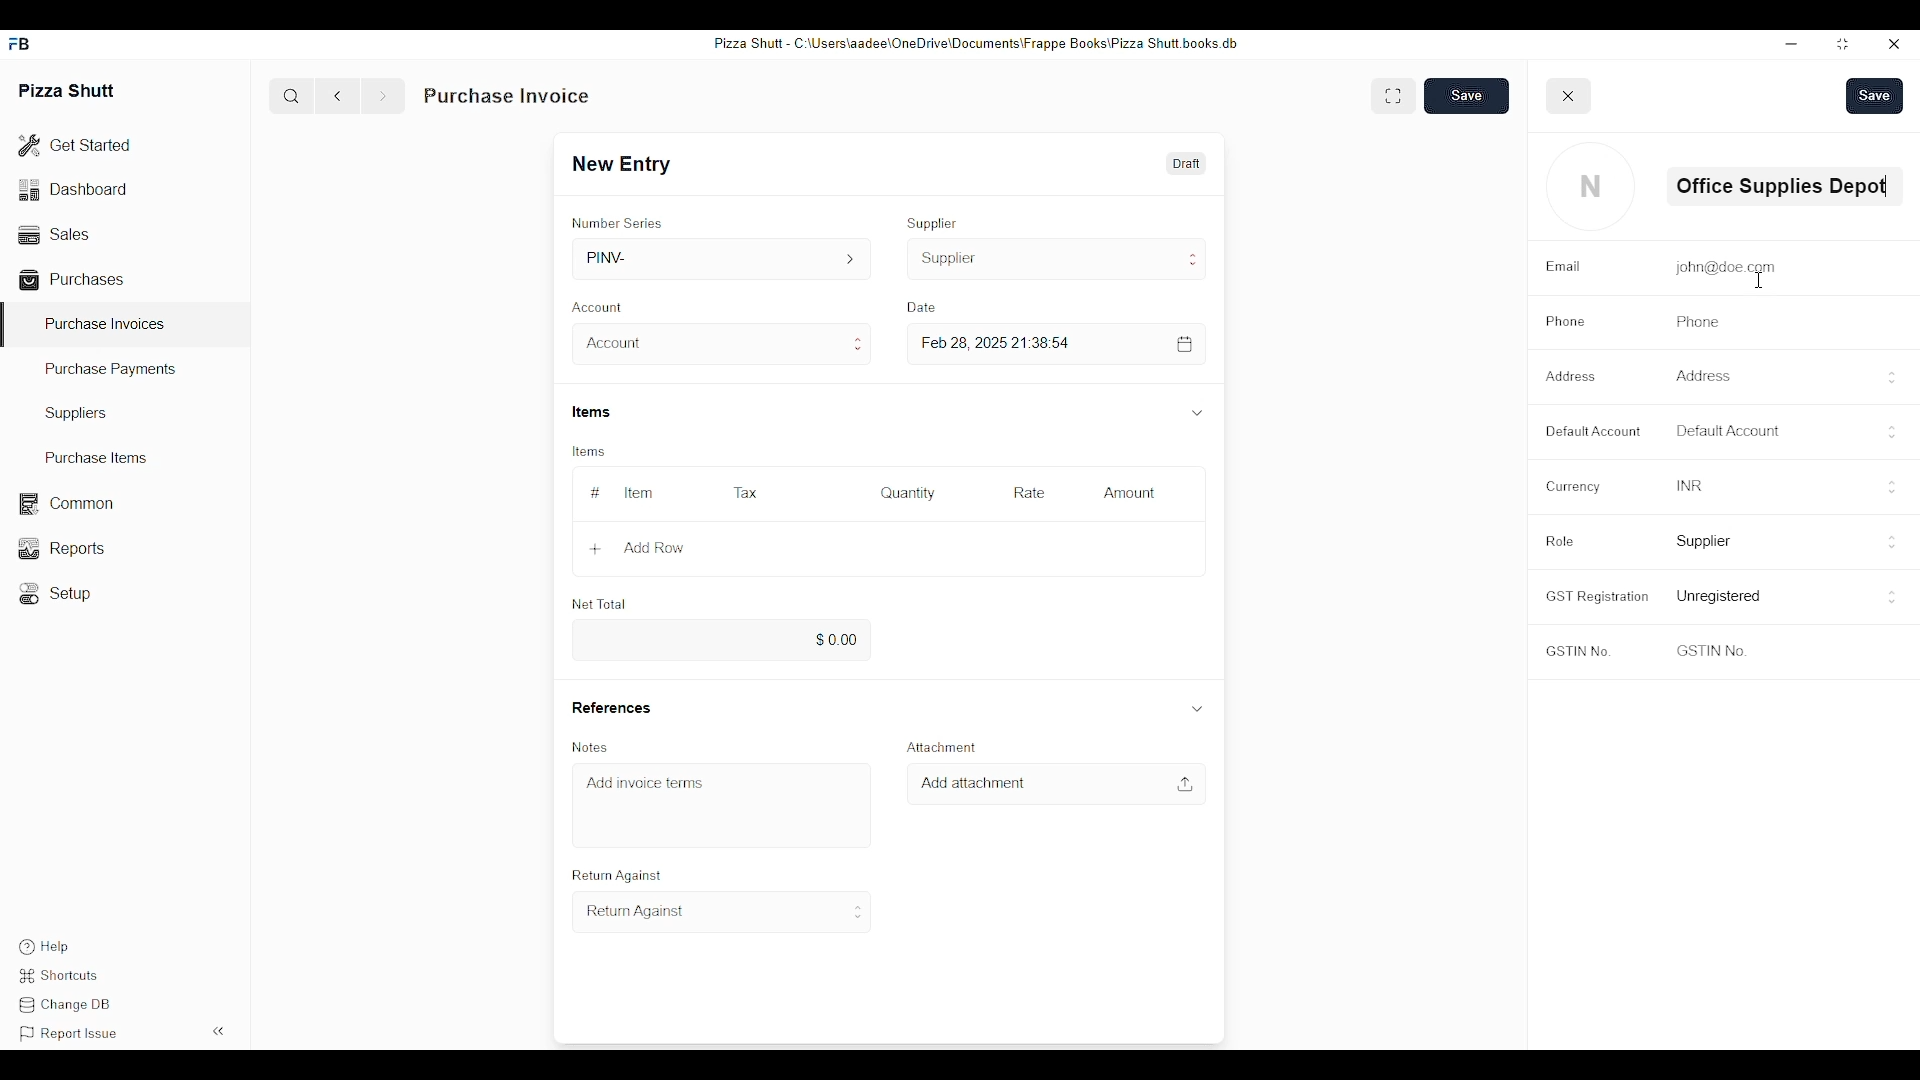 This screenshot has width=1920, height=1080. Describe the element at coordinates (1727, 430) in the screenshot. I see `Default Account` at that location.